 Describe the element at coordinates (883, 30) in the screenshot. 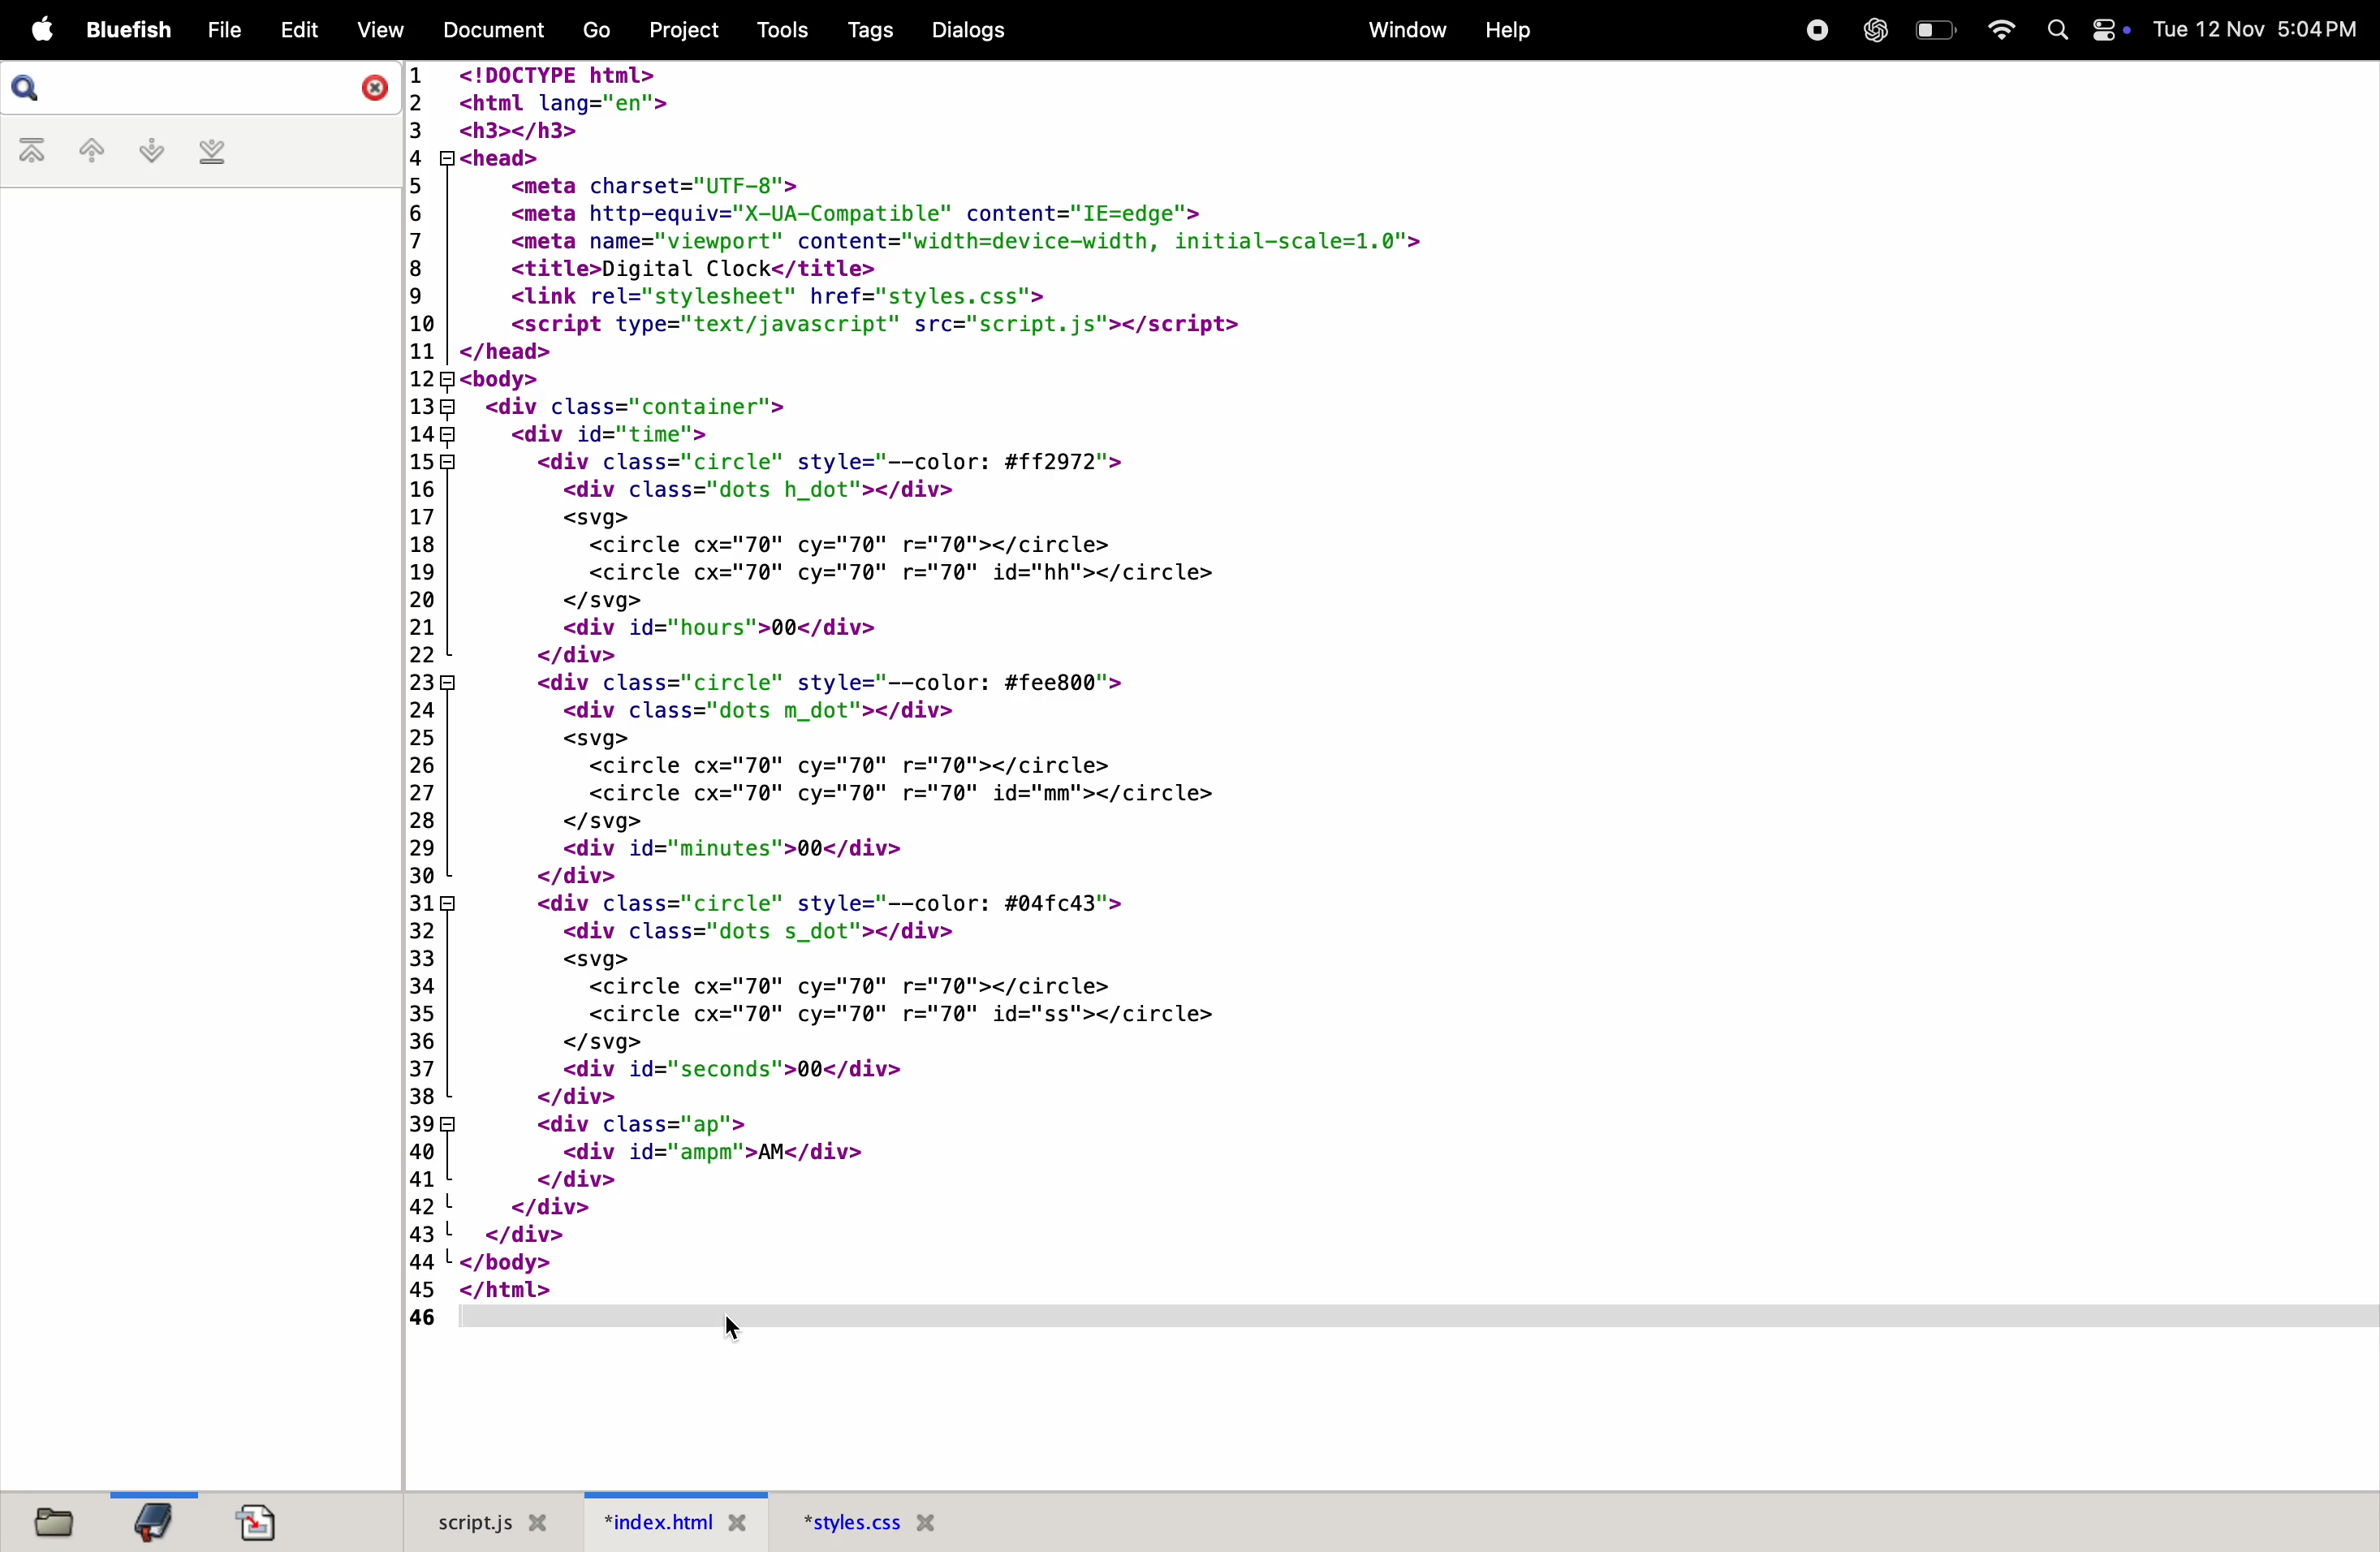

I see `tags` at that location.